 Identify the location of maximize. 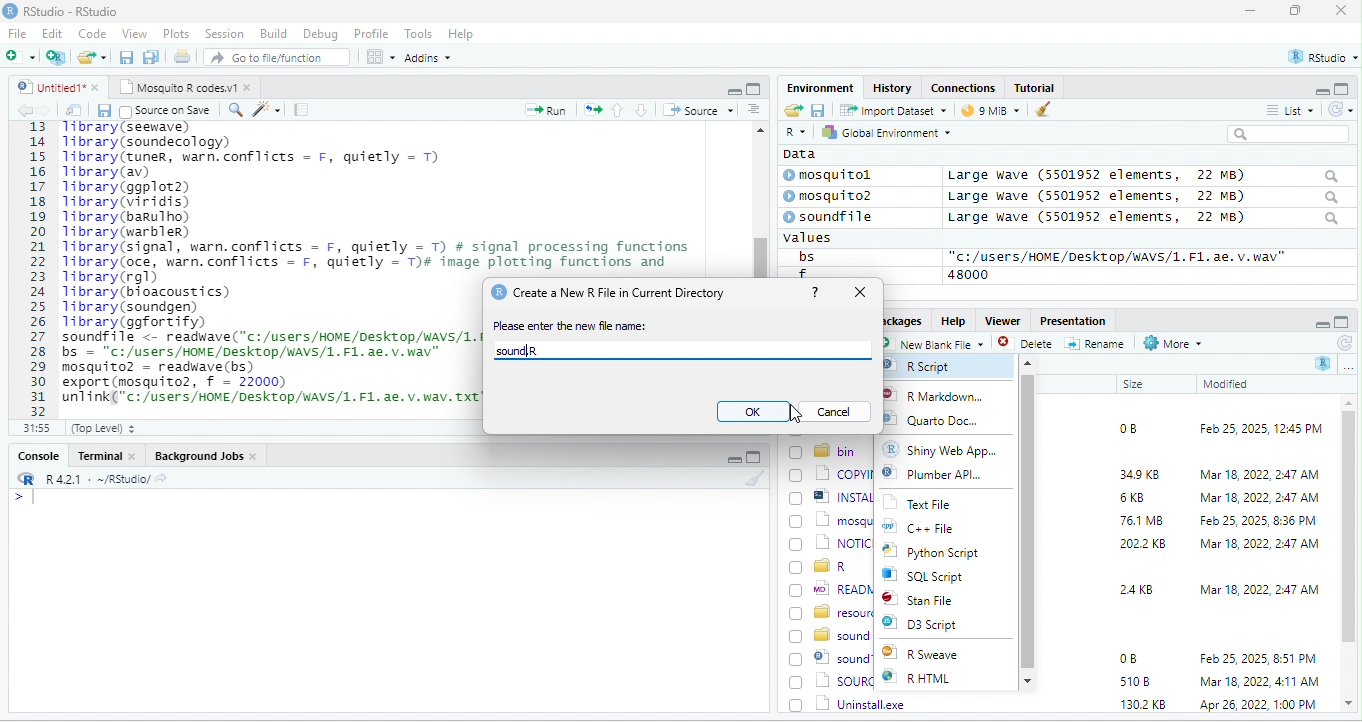
(1344, 88).